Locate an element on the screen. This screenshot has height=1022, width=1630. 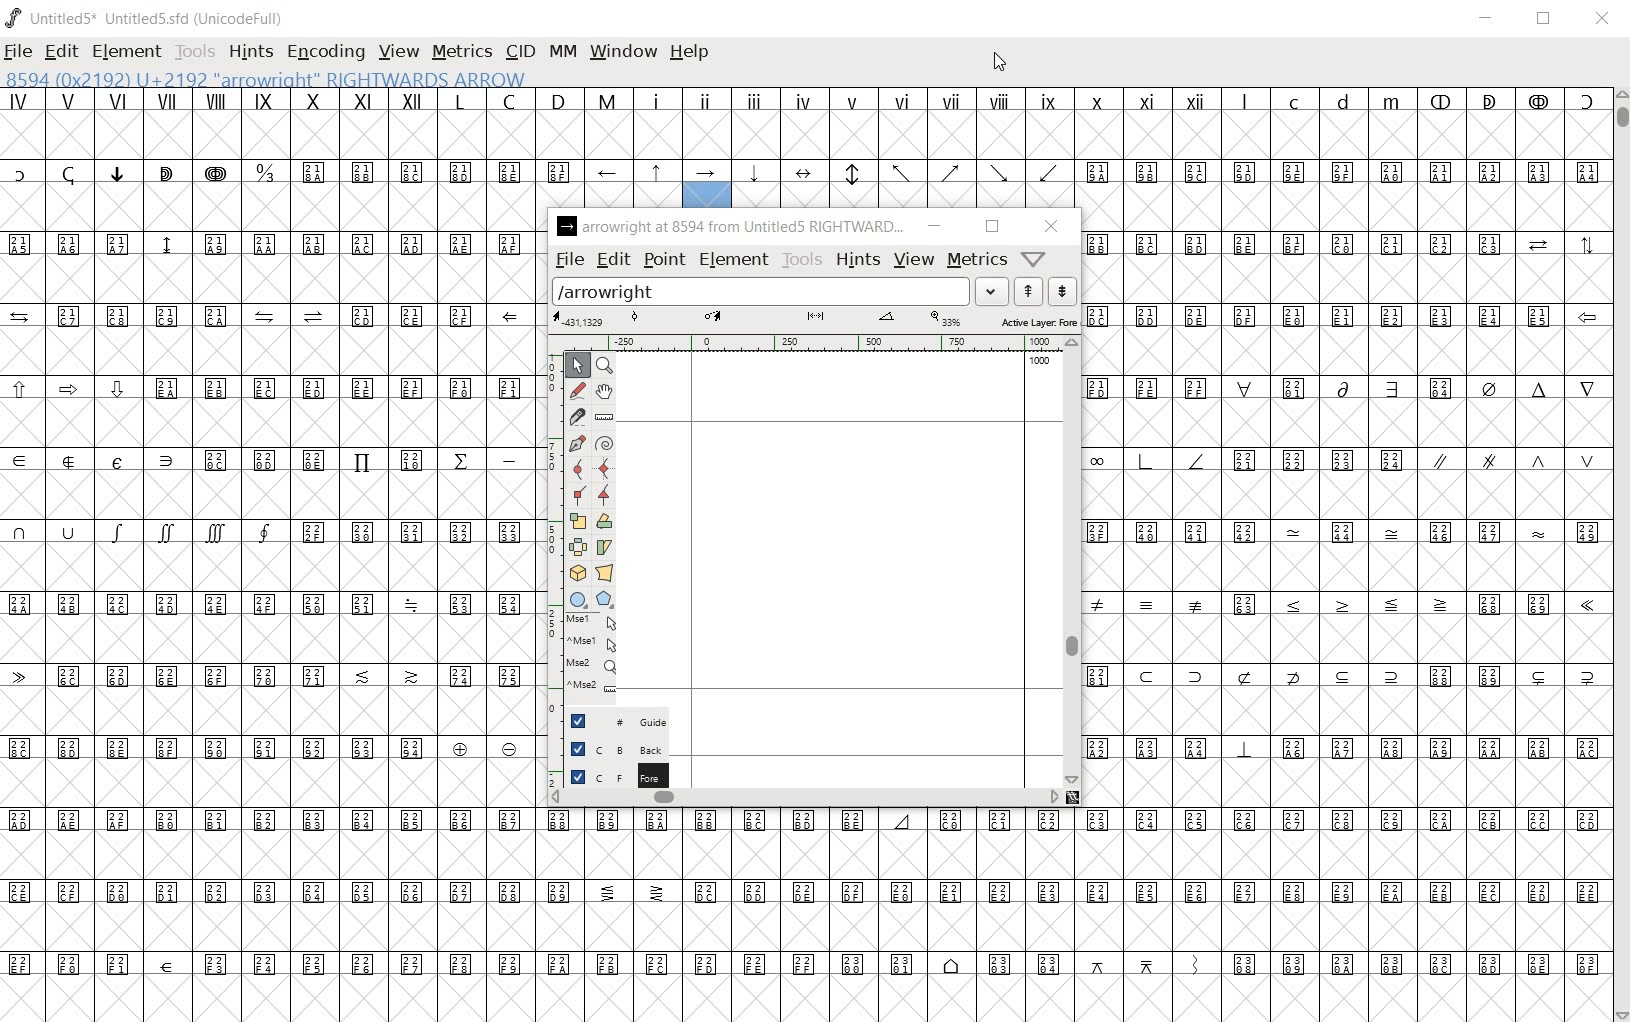
perform a perspective transformation on the selection is located at coordinates (605, 573).